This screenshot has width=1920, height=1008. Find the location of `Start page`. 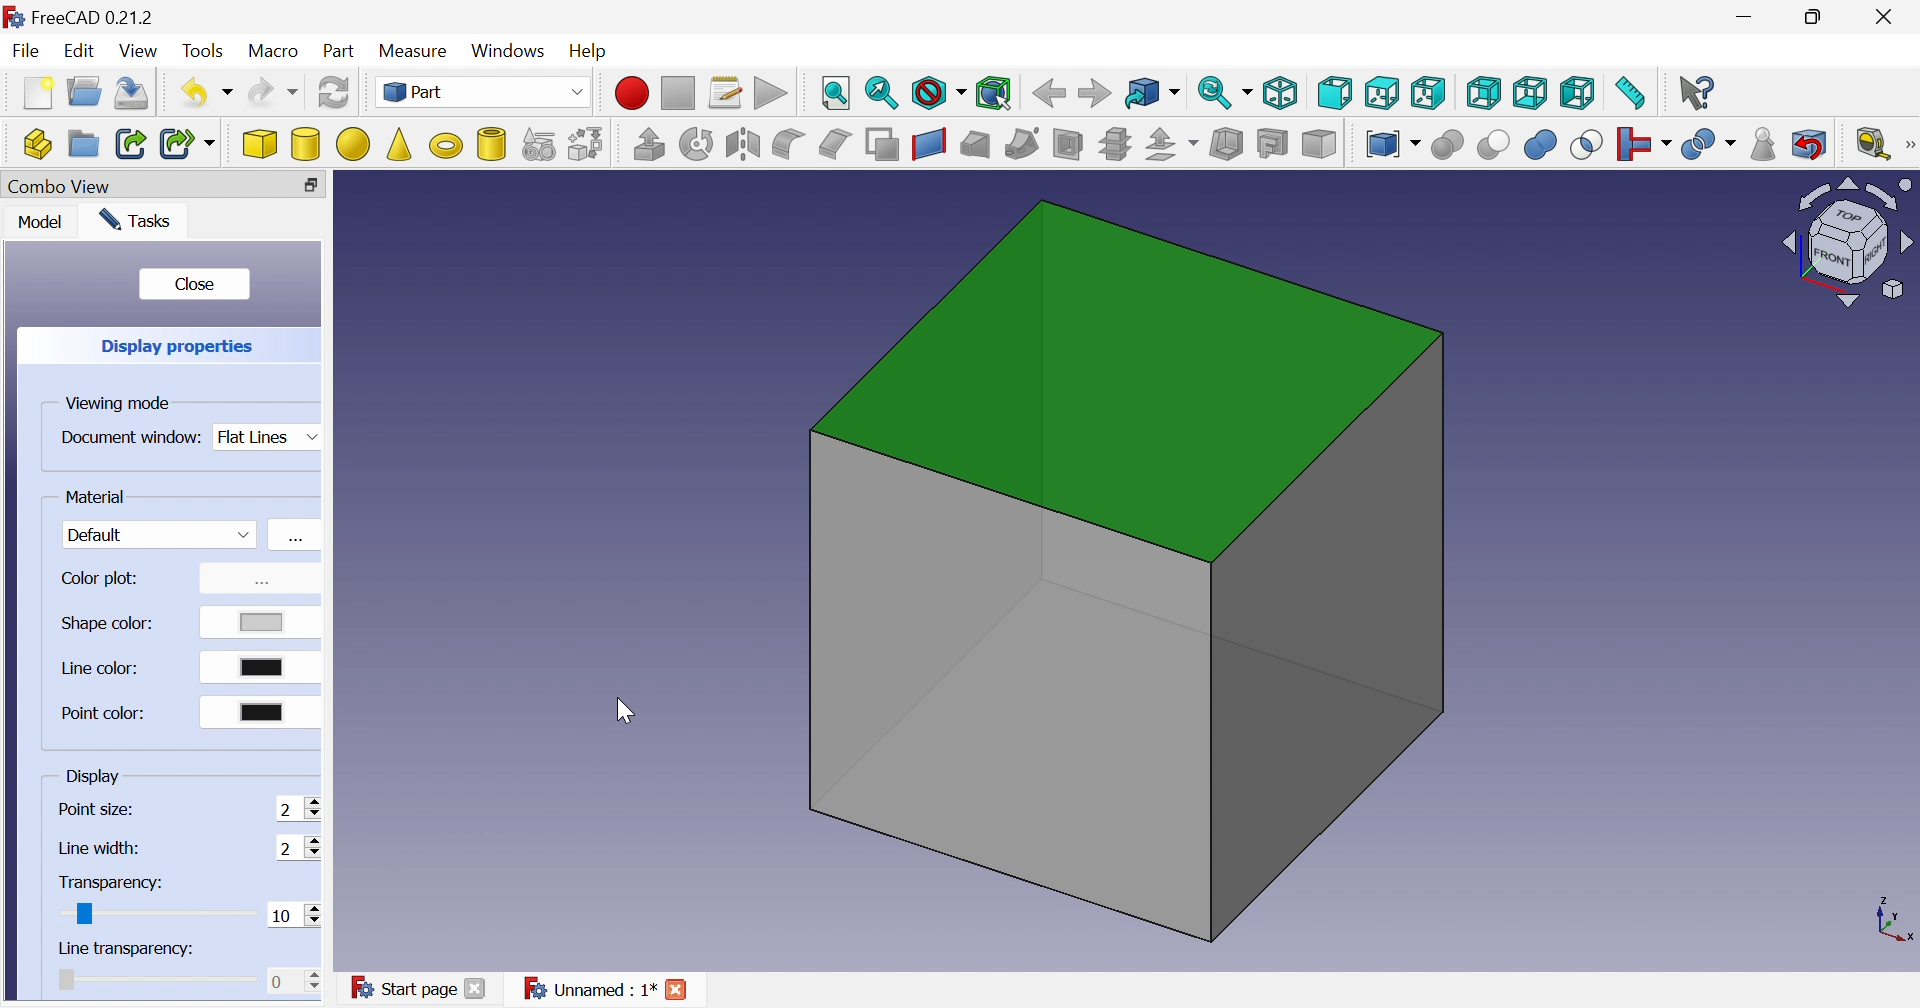

Start page is located at coordinates (403, 989).